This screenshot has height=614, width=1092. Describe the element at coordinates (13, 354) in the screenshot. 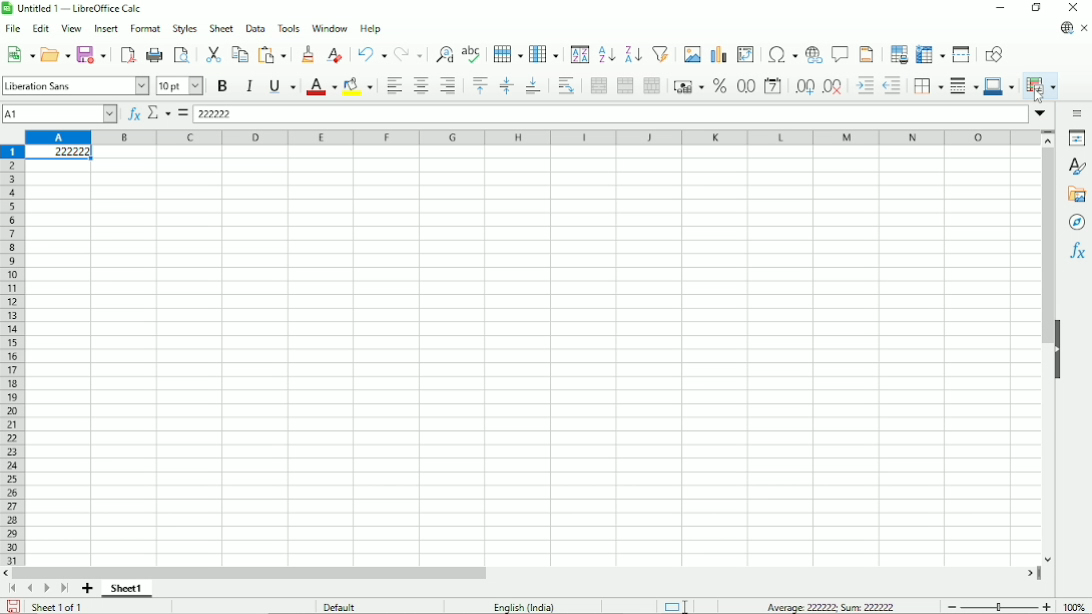

I see `Row headings` at that location.